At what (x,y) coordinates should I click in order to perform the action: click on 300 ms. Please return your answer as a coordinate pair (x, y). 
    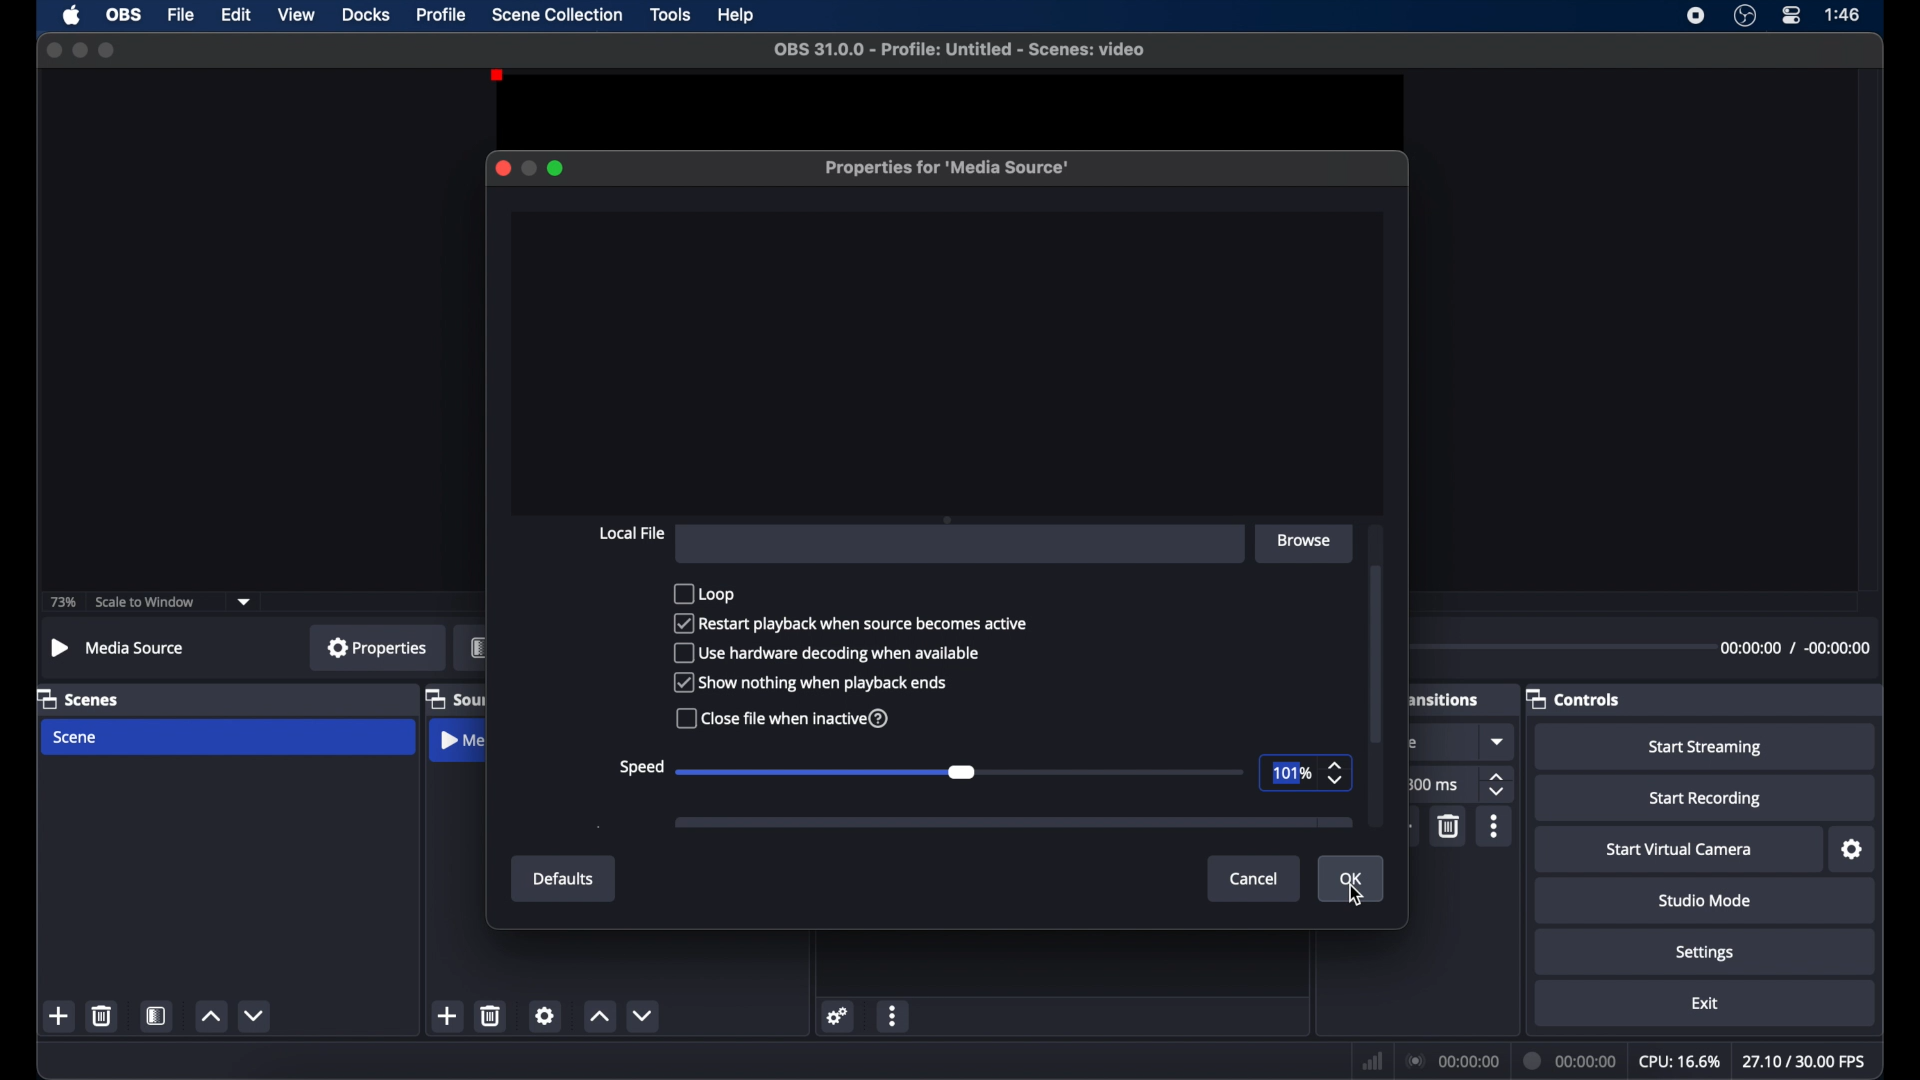
    Looking at the image, I should click on (1432, 784).